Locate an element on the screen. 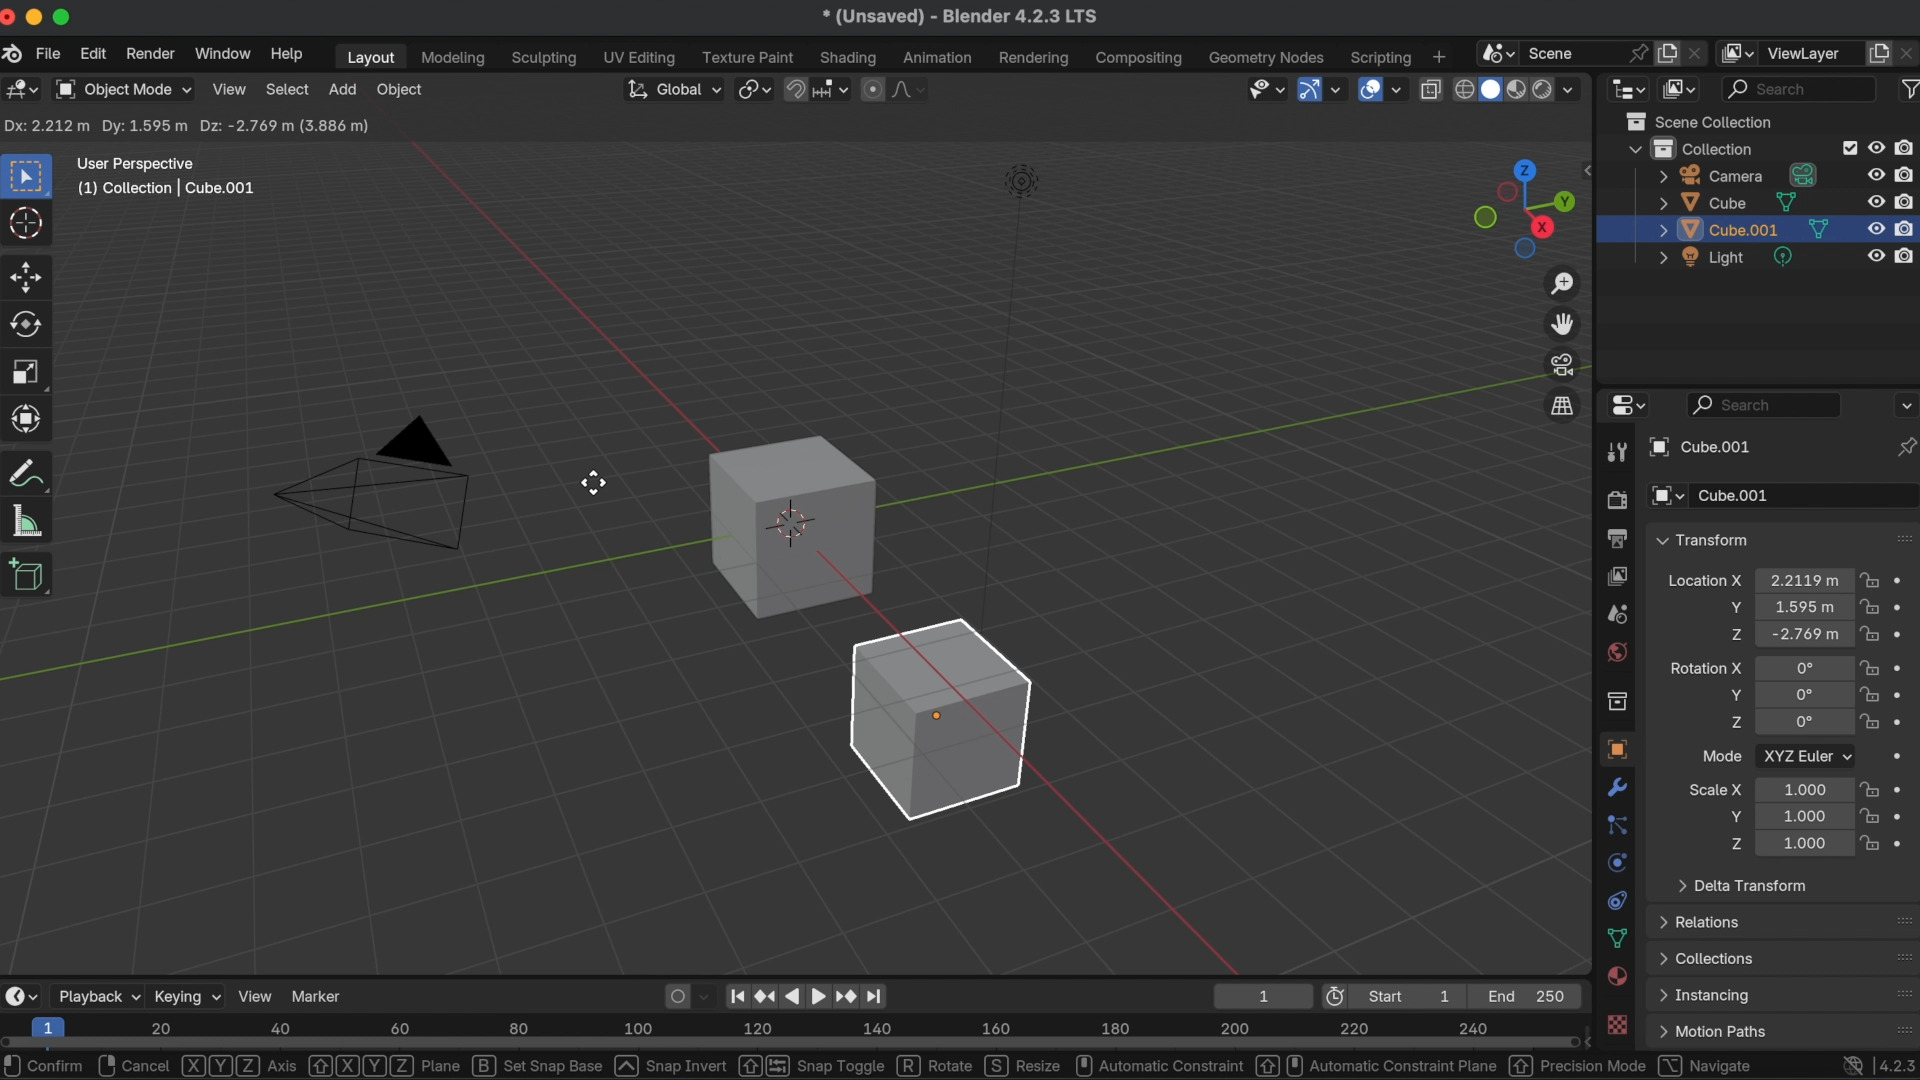 This screenshot has height=1080, width=1920. location of object is located at coordinates (1801, 605).